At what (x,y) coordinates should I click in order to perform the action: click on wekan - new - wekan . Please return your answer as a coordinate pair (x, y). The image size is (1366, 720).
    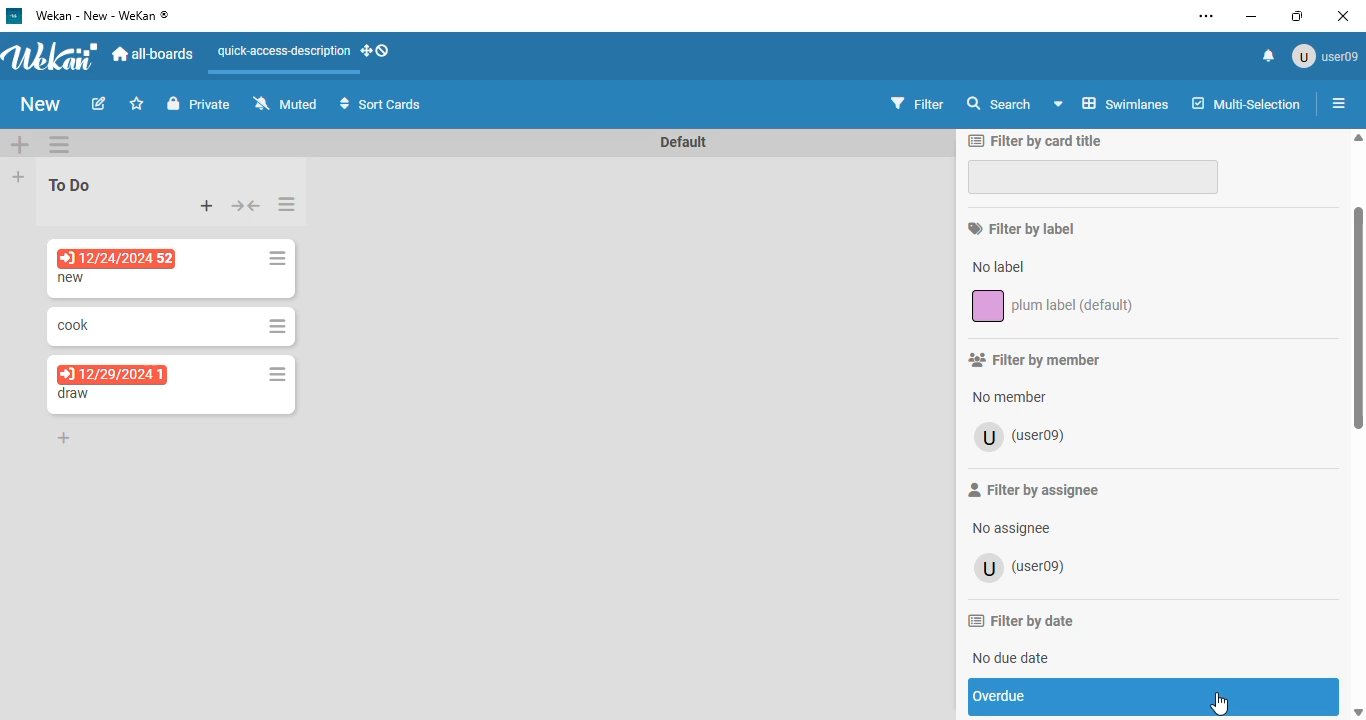
    Looking at the image, I should click on (102, 15).